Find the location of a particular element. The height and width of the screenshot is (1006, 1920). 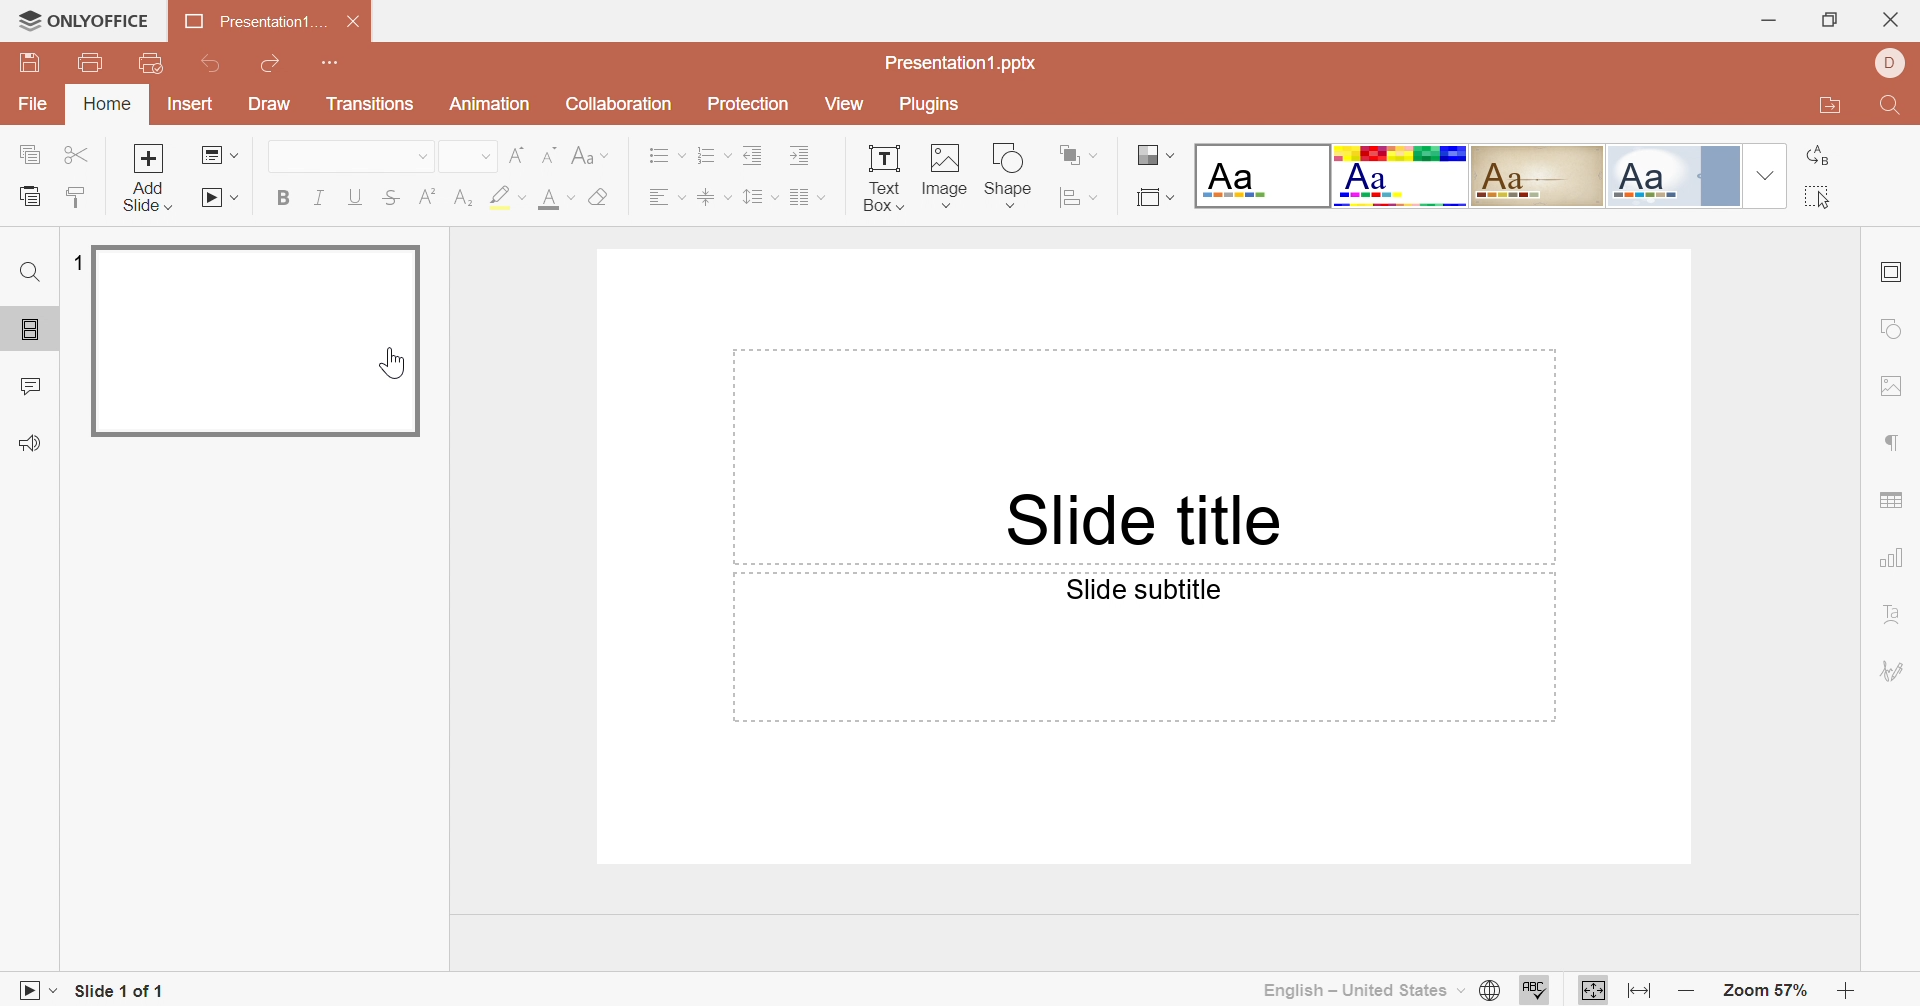

Copy is located at coordinates (29, 155).